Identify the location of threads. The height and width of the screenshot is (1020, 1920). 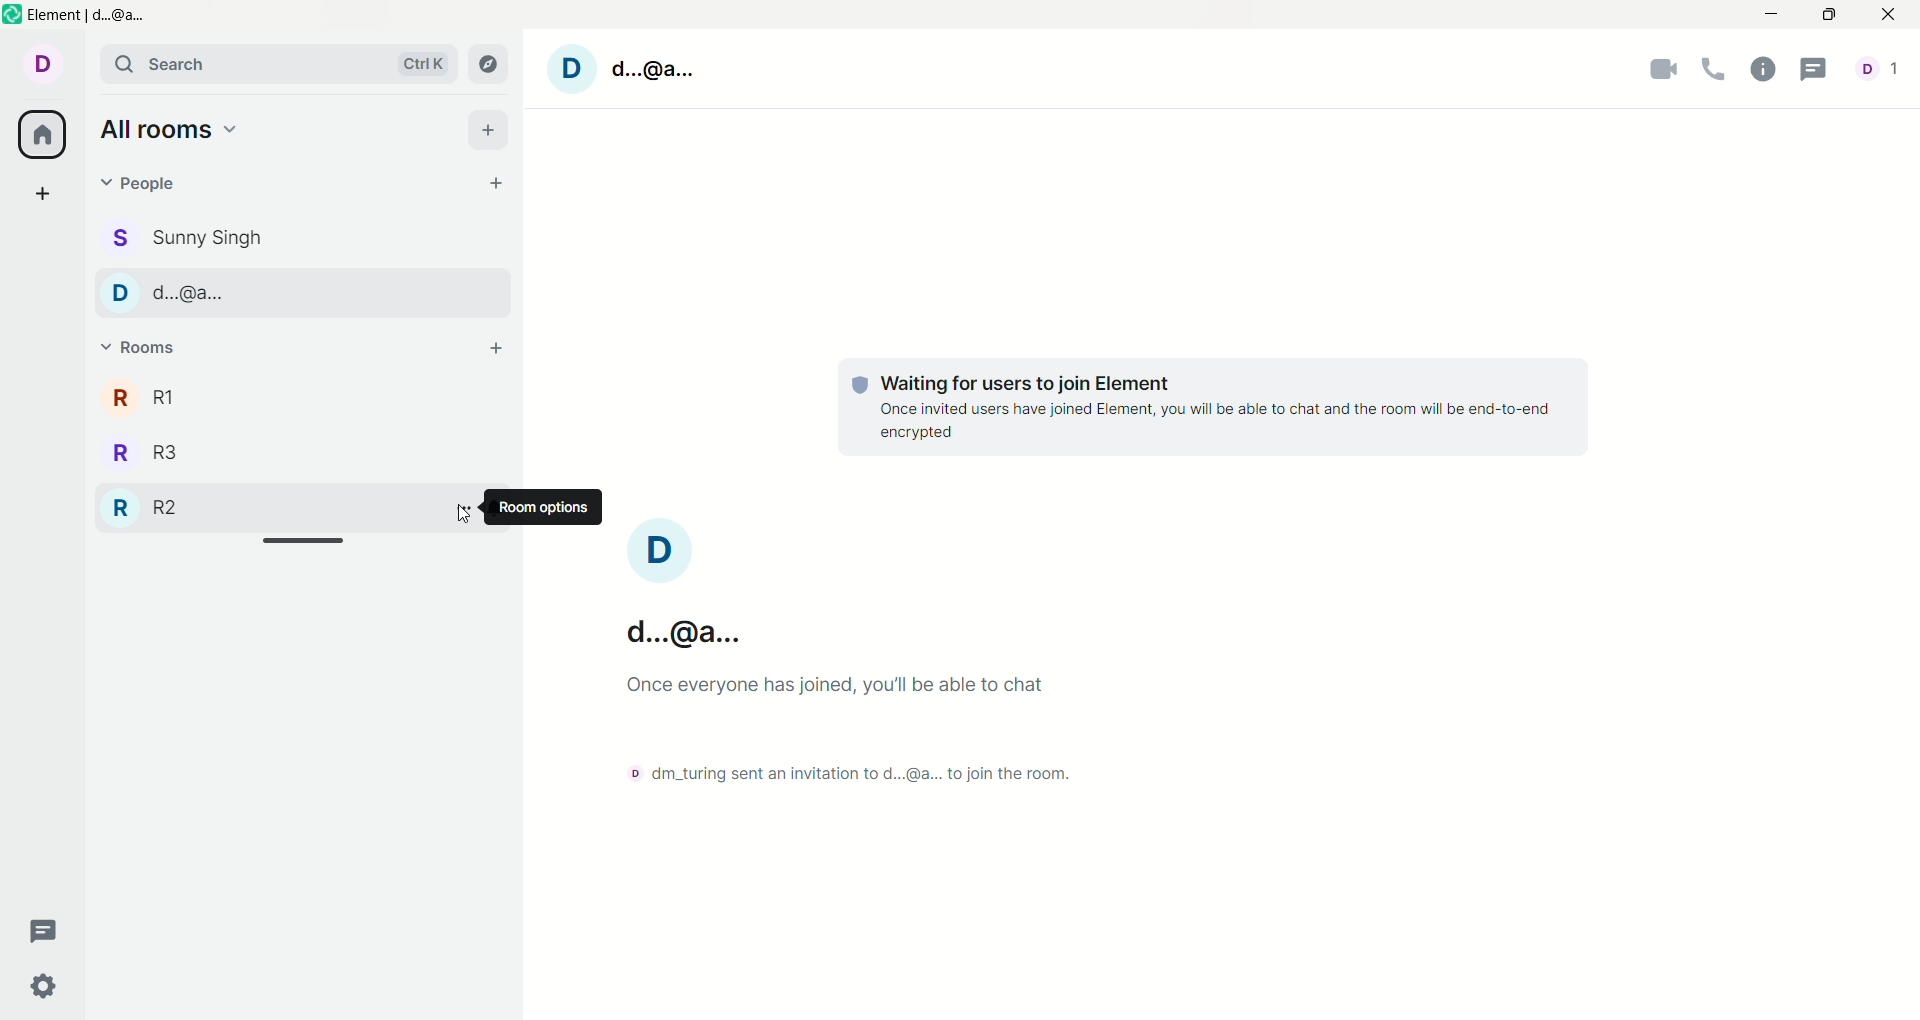
(1817, 72).